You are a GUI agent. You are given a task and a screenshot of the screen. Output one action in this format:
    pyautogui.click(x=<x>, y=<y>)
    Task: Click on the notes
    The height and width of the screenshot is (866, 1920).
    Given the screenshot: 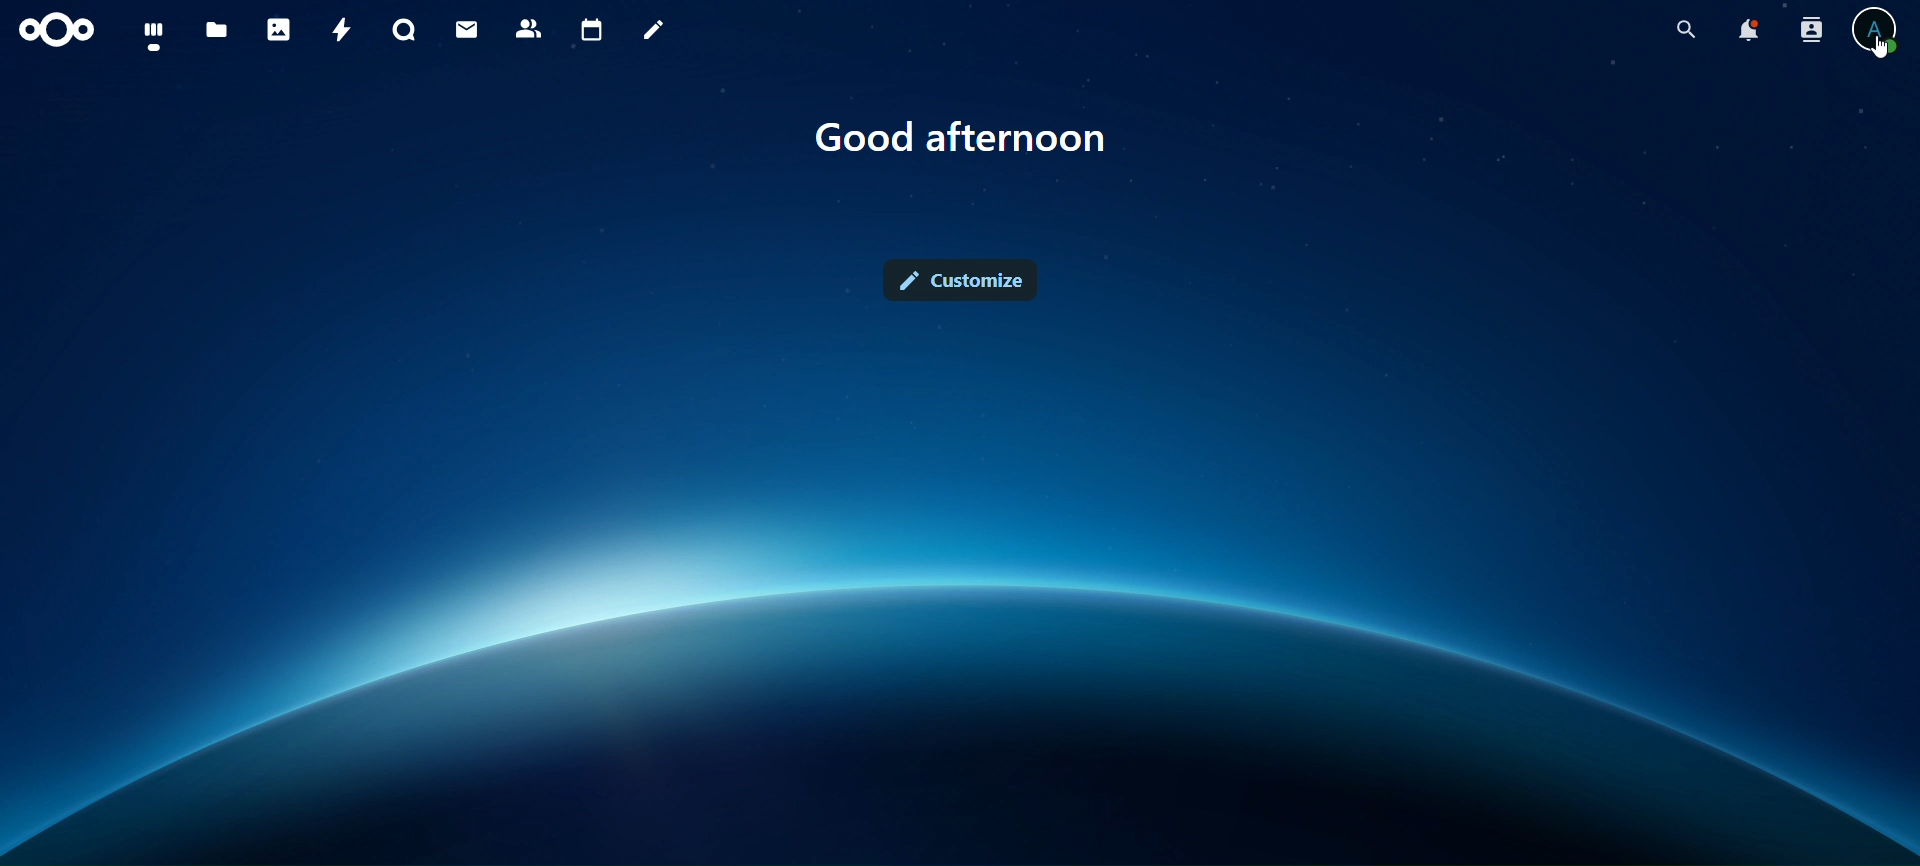 What is the action you would take?
    pyautogui.click(x=654, y=31)
    